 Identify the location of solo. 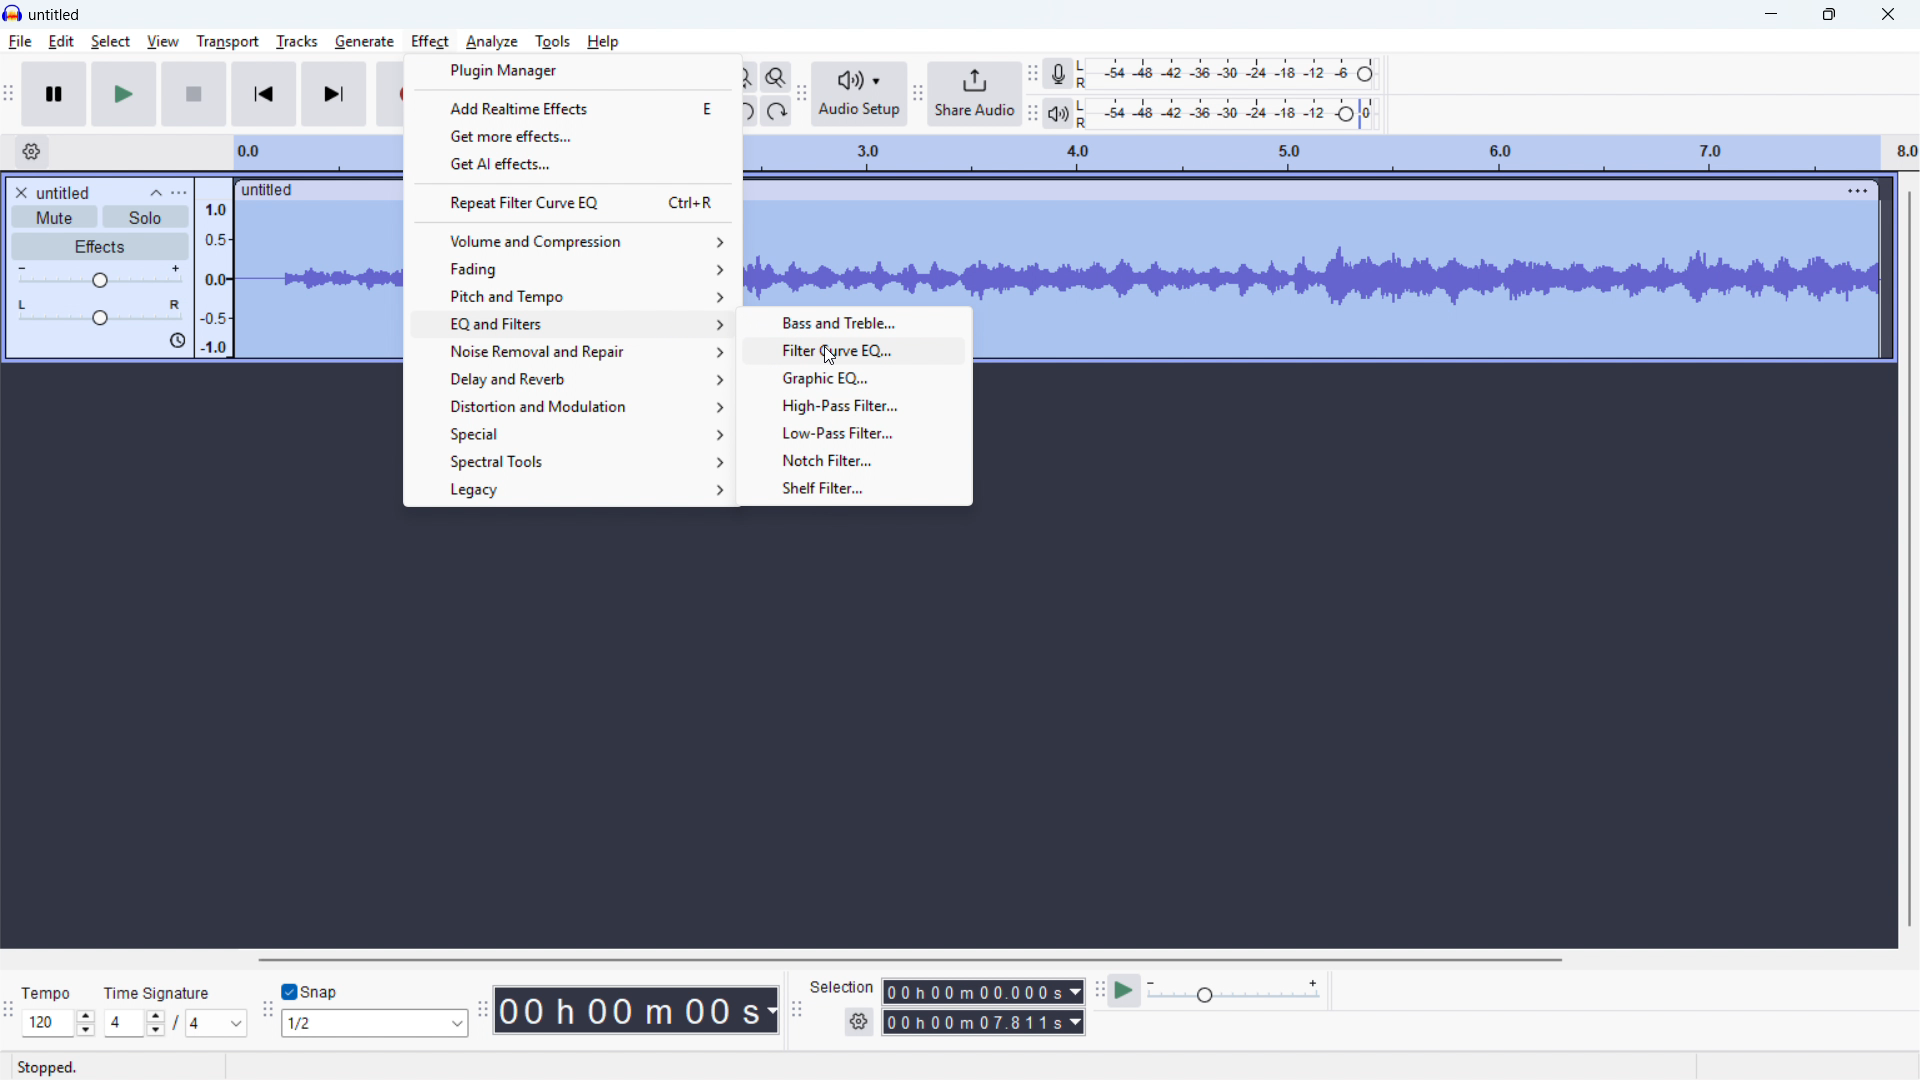
(146, 217).